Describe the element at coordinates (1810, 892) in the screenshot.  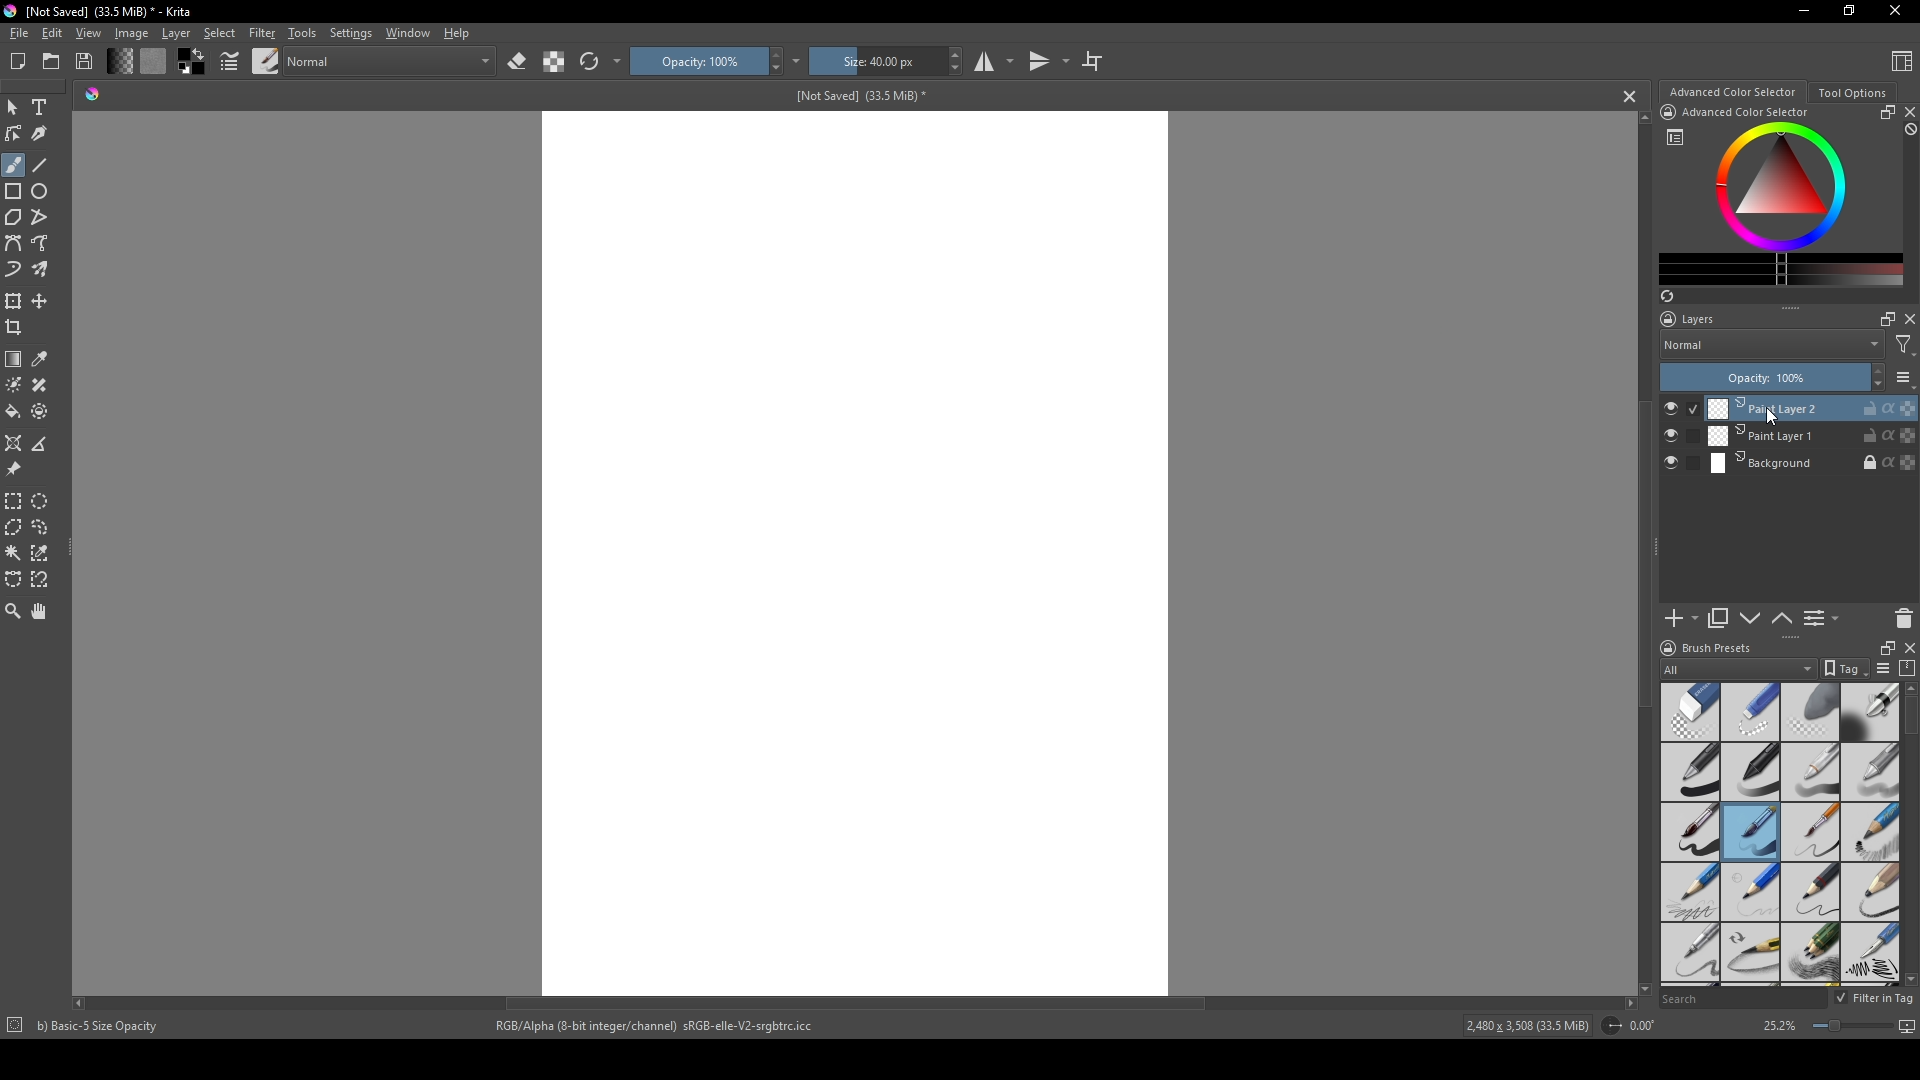
I see `pencil` at that location.